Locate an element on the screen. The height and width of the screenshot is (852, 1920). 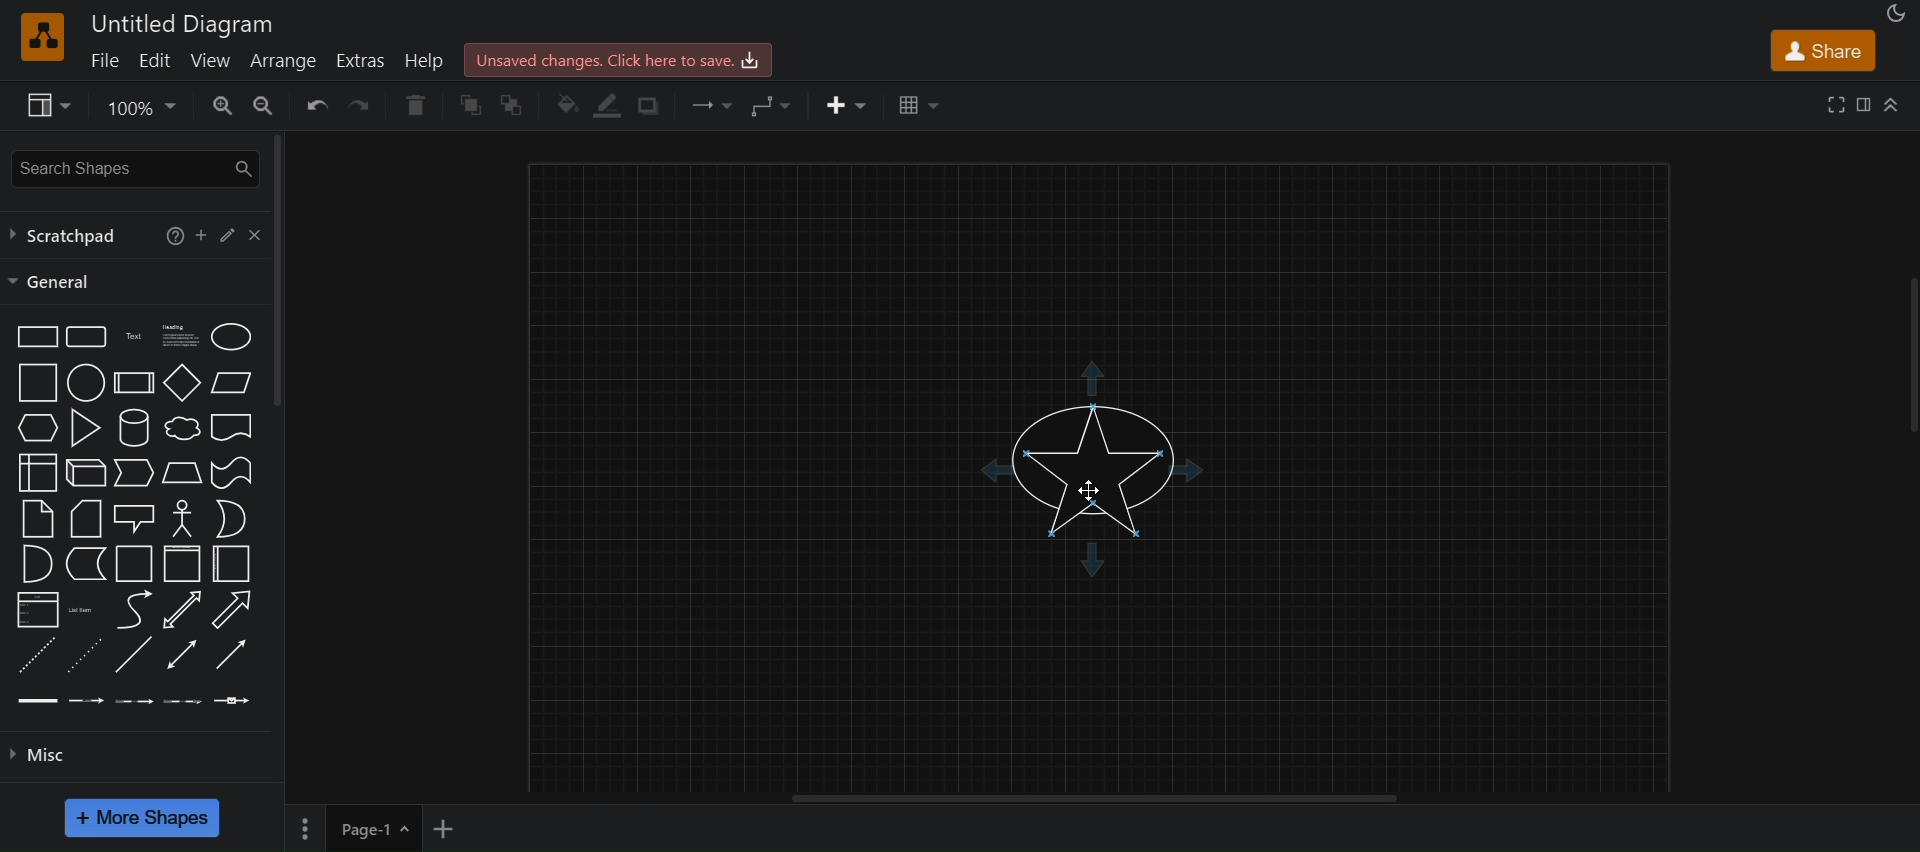
connetor with 2 lable is located at coordinates (133, 701).